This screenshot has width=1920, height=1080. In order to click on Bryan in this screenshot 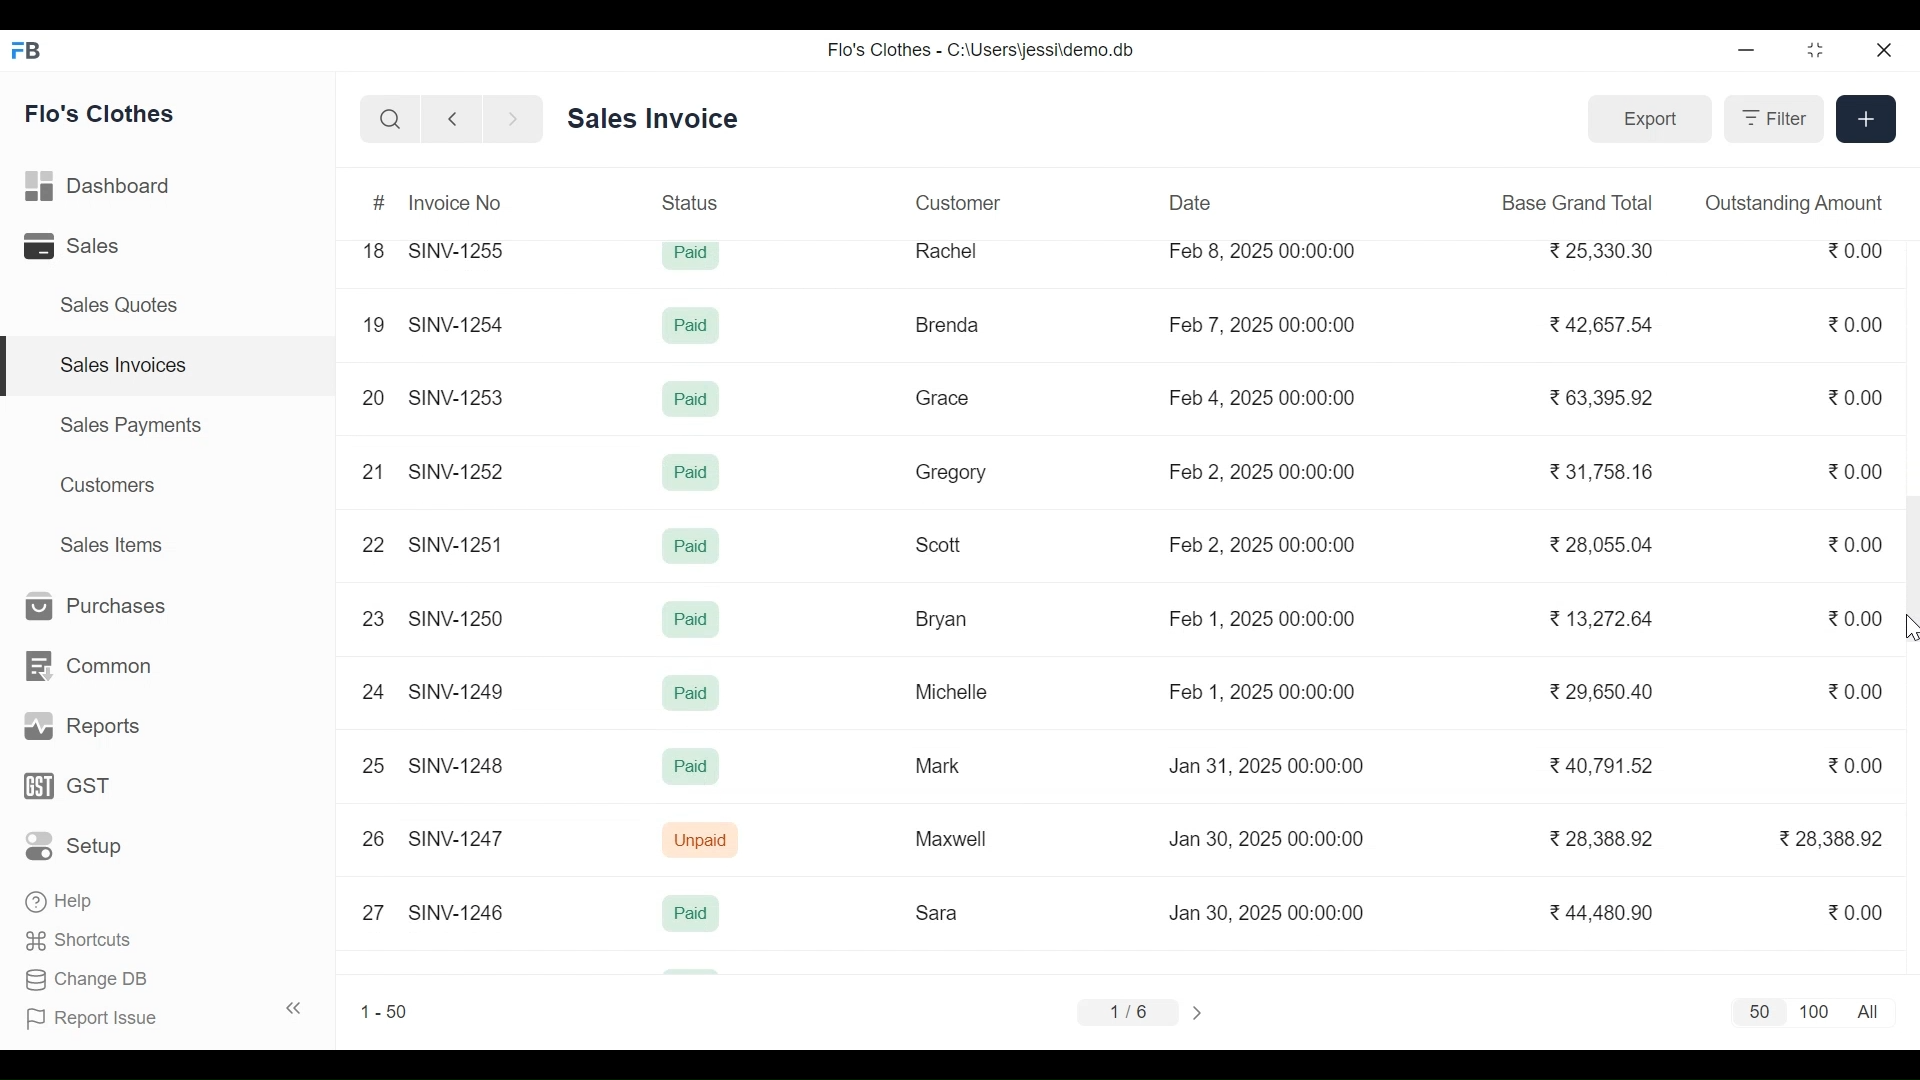, I will do `click(945, 619)`.